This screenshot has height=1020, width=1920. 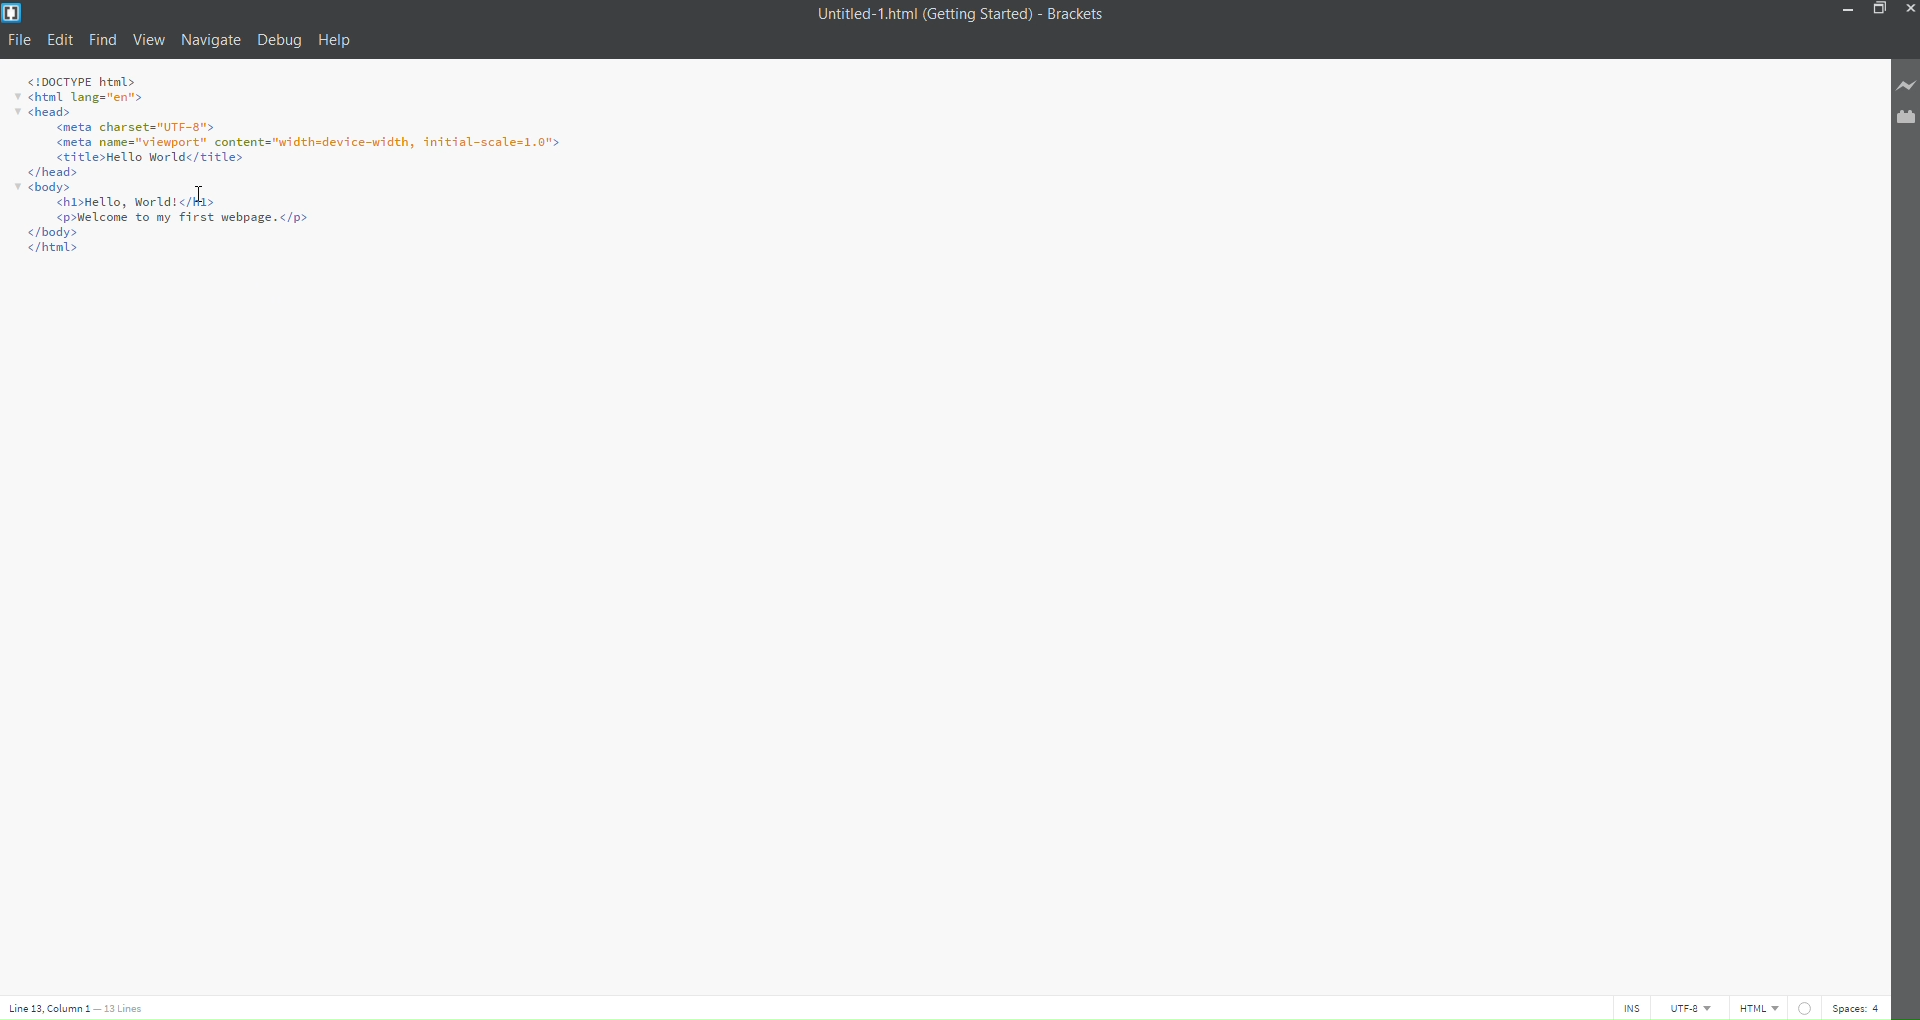 I want to click on view, so click(x=149, y=40).